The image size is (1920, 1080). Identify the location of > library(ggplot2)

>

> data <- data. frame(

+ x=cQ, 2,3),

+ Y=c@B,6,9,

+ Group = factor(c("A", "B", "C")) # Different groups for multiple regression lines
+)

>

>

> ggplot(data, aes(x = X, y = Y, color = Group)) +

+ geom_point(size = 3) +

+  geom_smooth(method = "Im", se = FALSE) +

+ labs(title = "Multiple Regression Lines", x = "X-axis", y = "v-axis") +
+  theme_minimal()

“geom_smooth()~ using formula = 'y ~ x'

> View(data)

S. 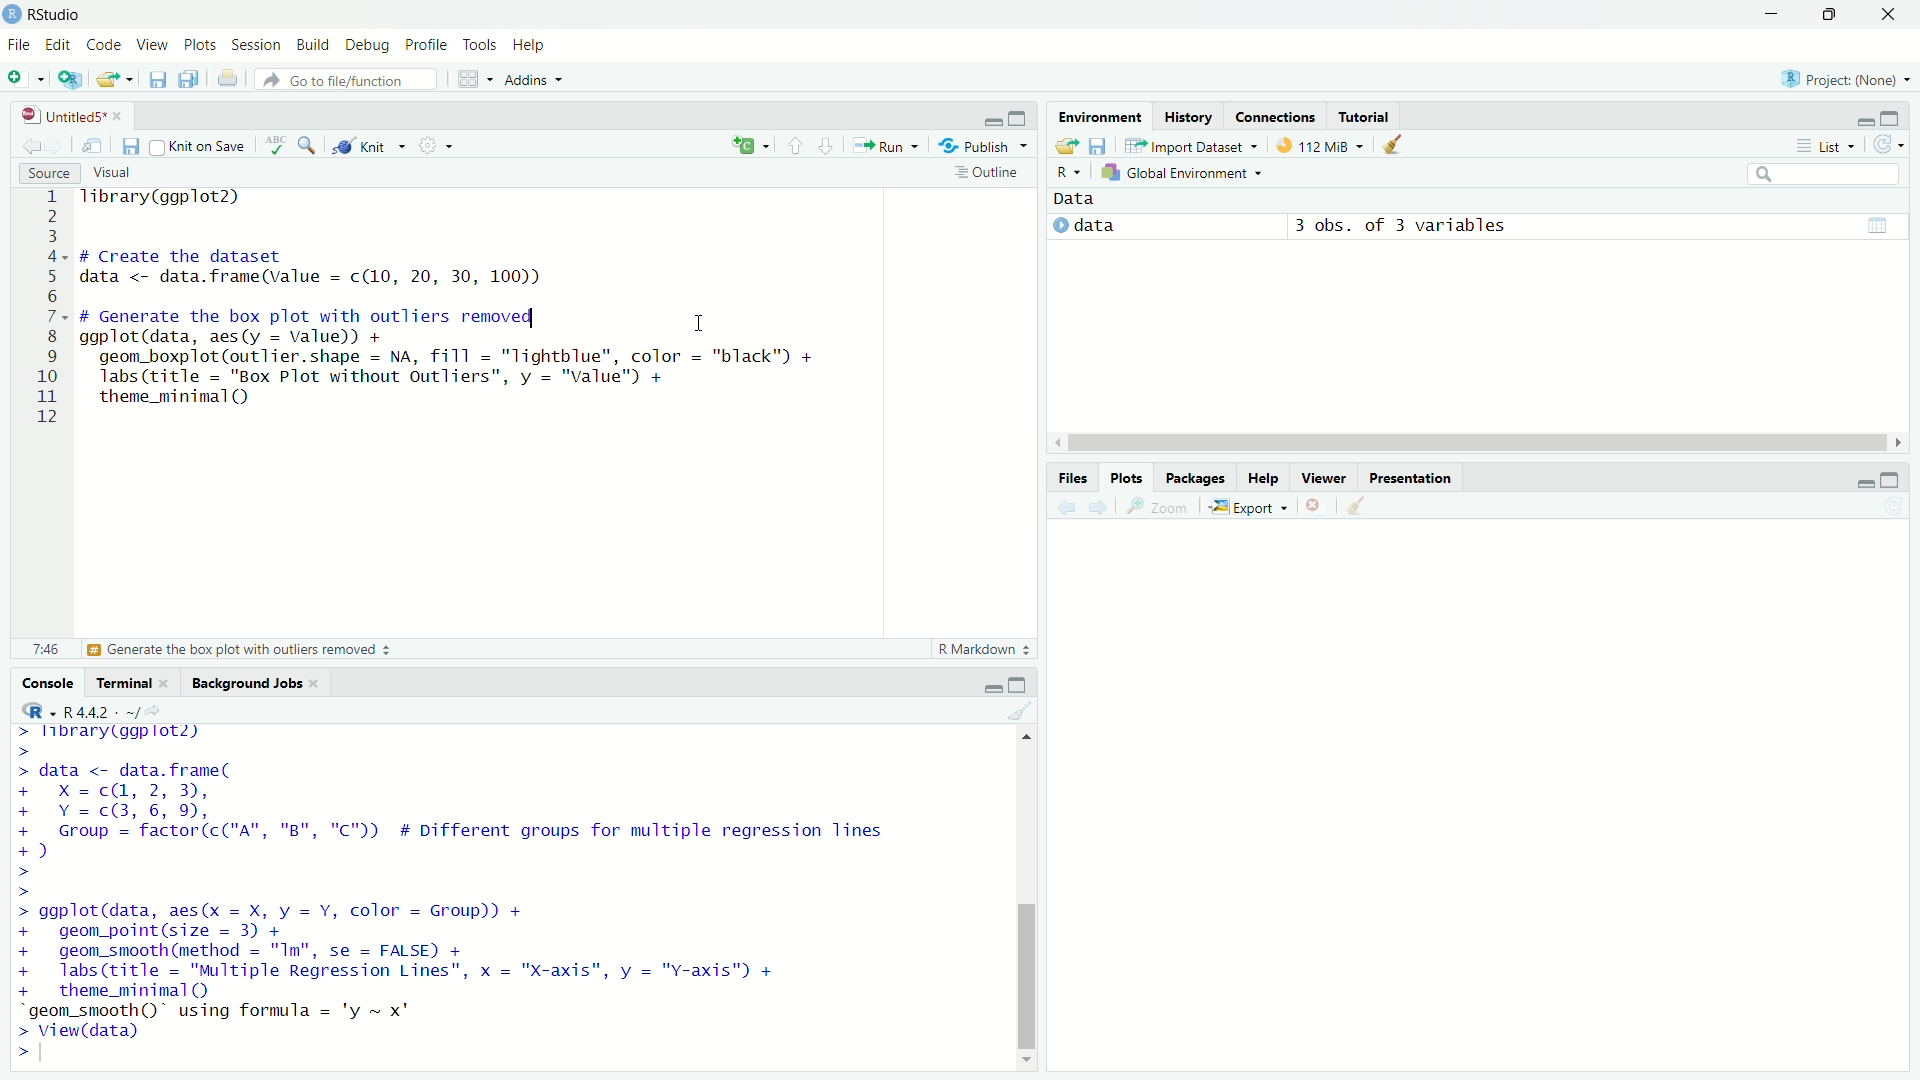
(471, 892).